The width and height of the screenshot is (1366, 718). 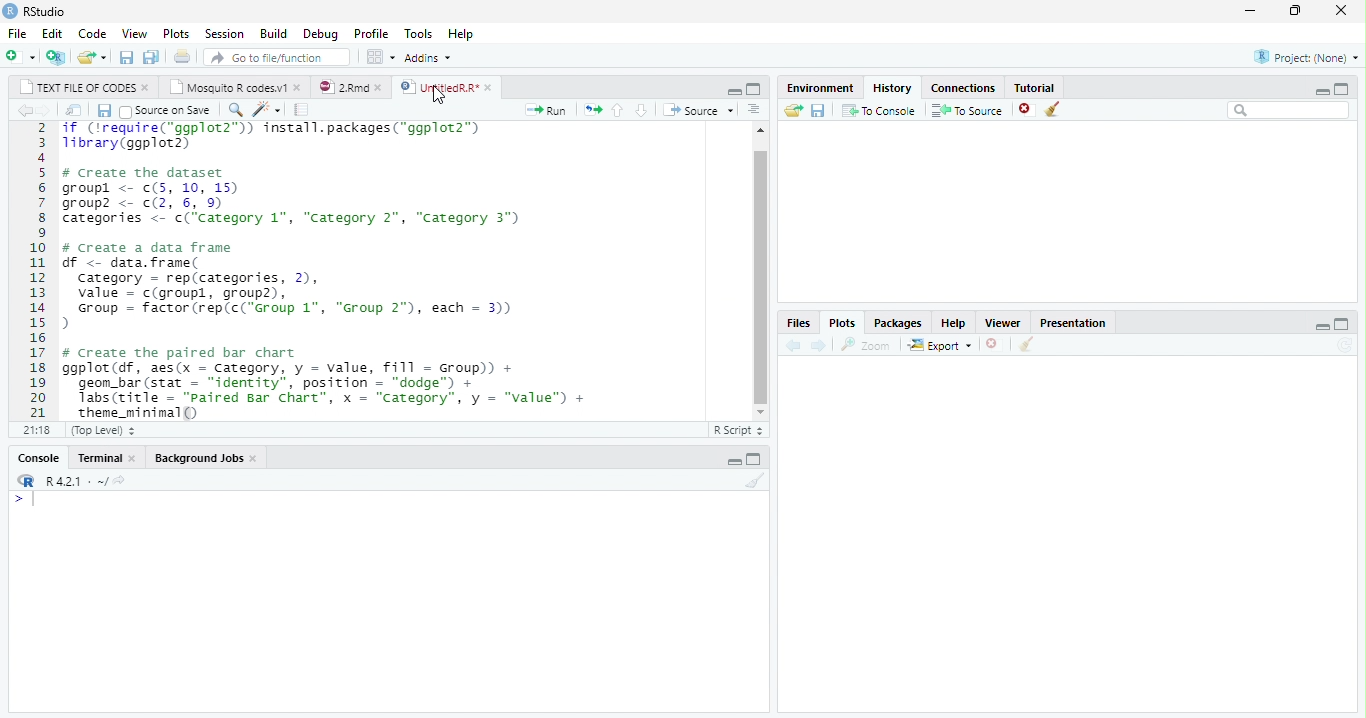 What do you see at coordinates (1029, 345) in the screenshot?
I see `clean` at bounding box center [1029, 345].